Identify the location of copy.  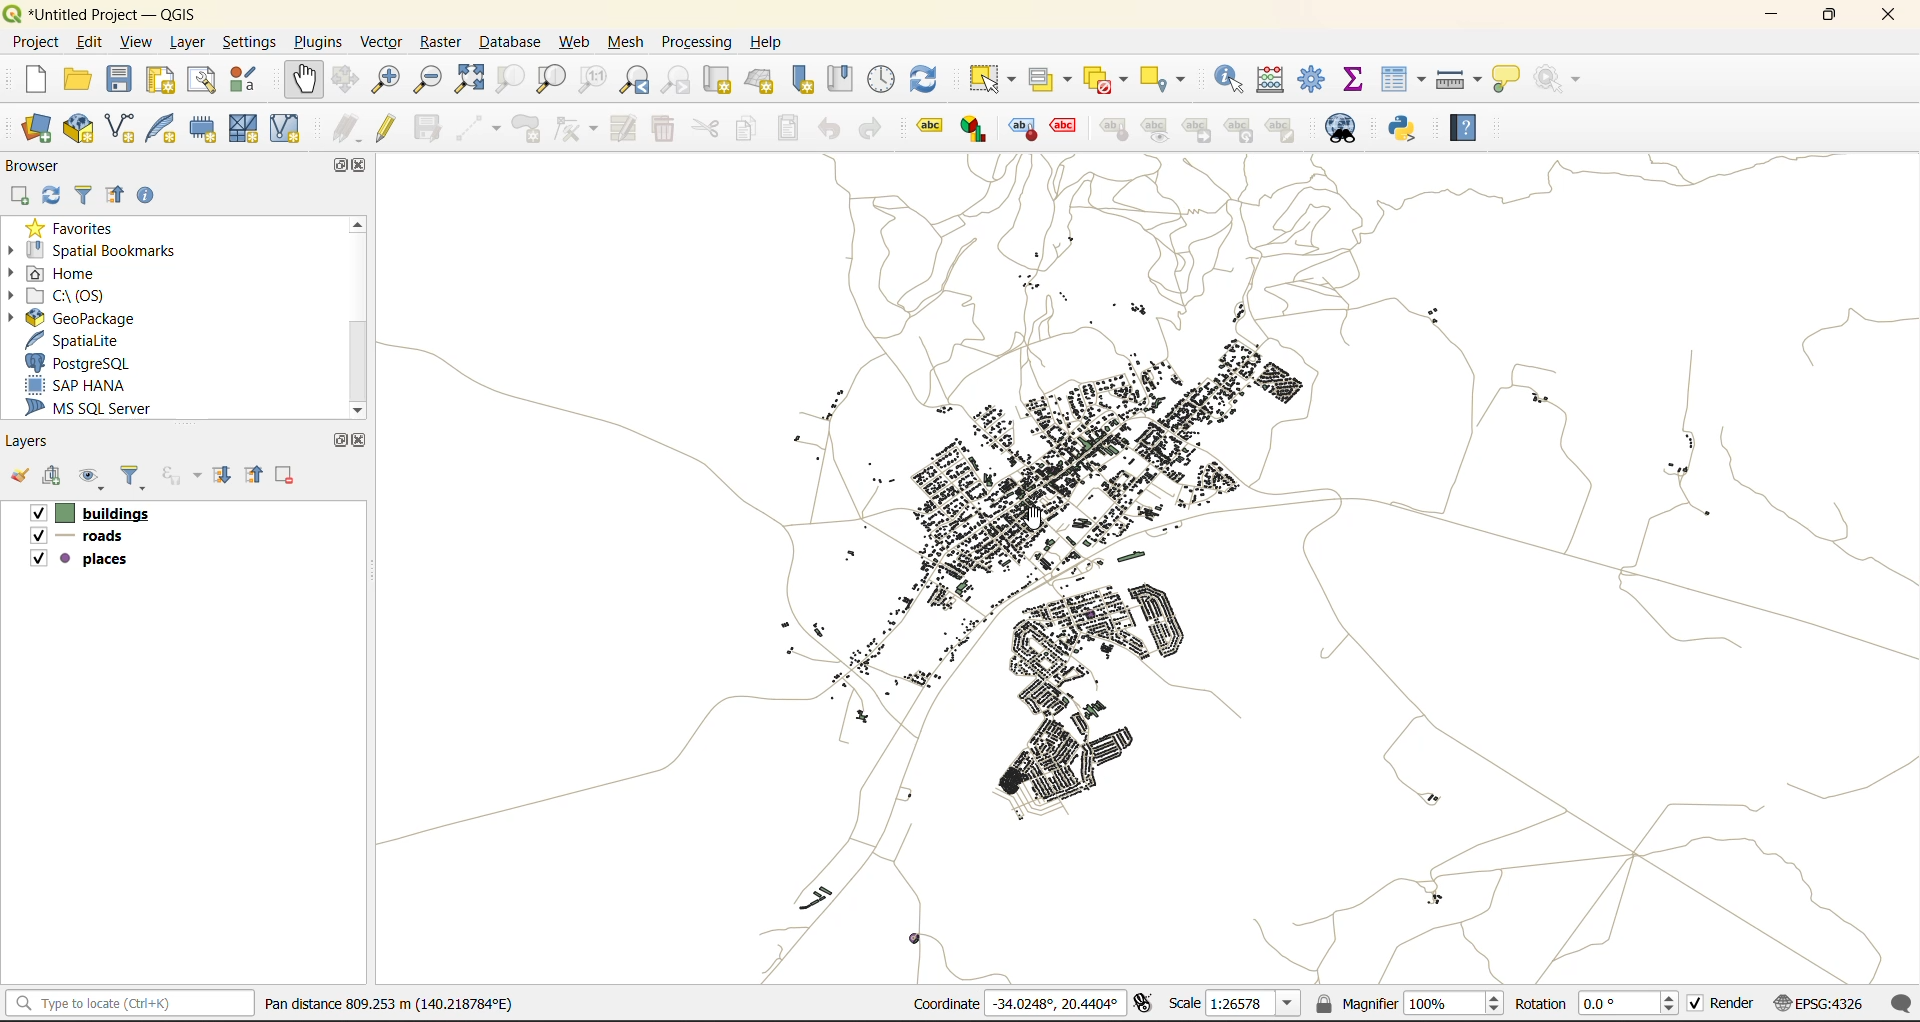
(745, 129).